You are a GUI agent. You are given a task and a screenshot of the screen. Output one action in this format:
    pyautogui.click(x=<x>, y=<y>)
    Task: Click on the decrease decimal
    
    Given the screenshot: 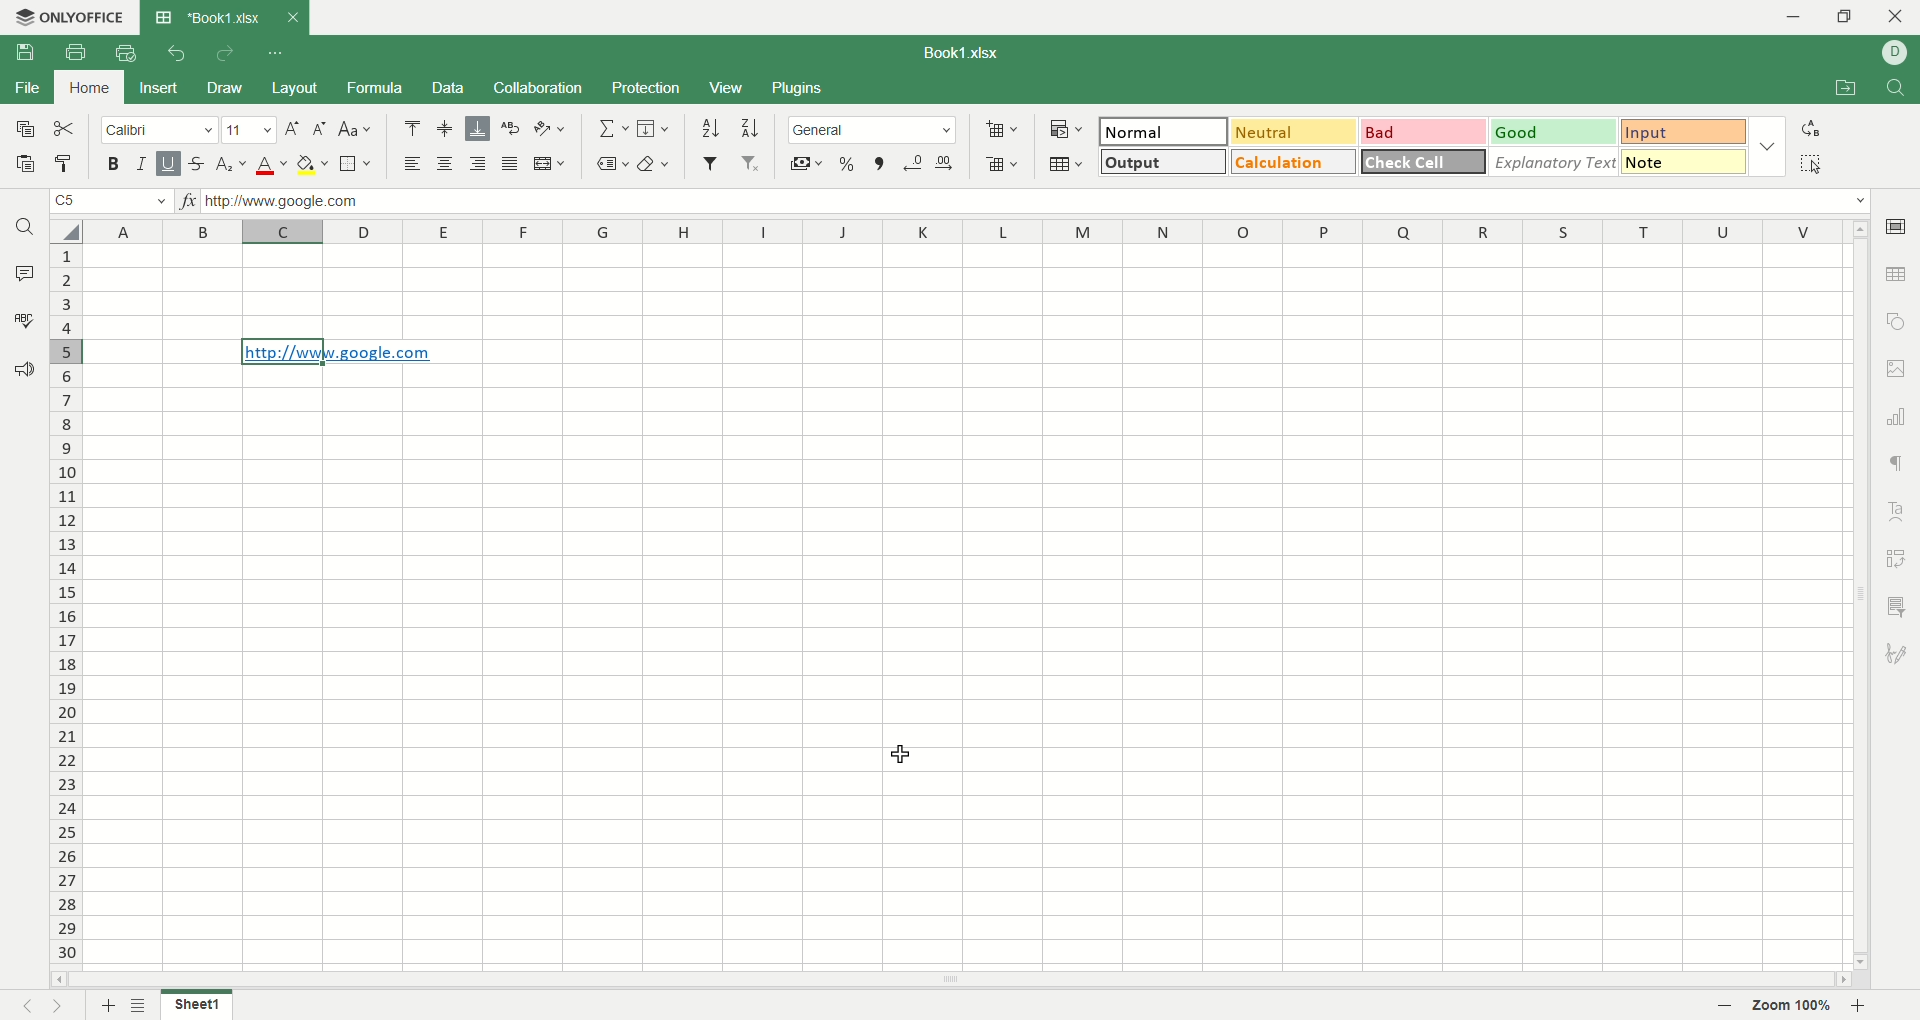 What is the action you would take?
    pyautogui.click(x=914, y=162)
    